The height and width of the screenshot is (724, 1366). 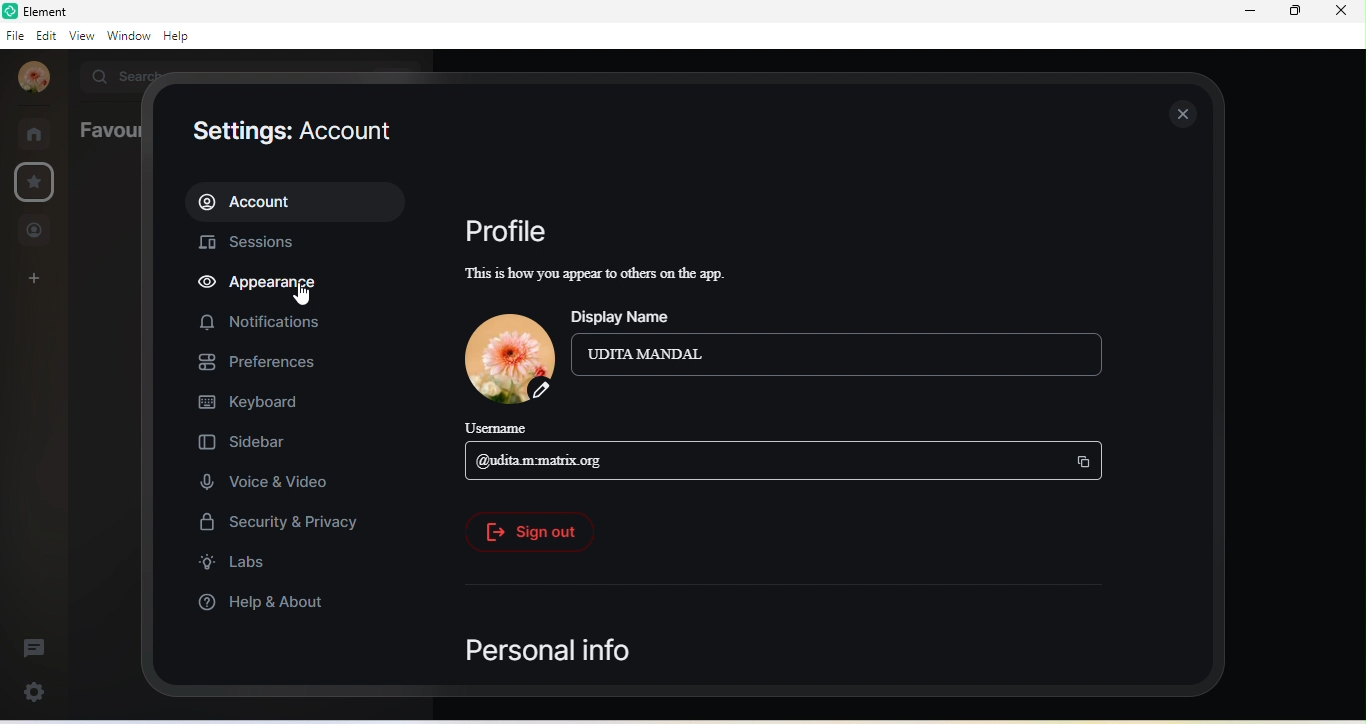 What do you see at coordinates (35, 230) in the screenshot?
I see `people` at bounding box center [35, 230].